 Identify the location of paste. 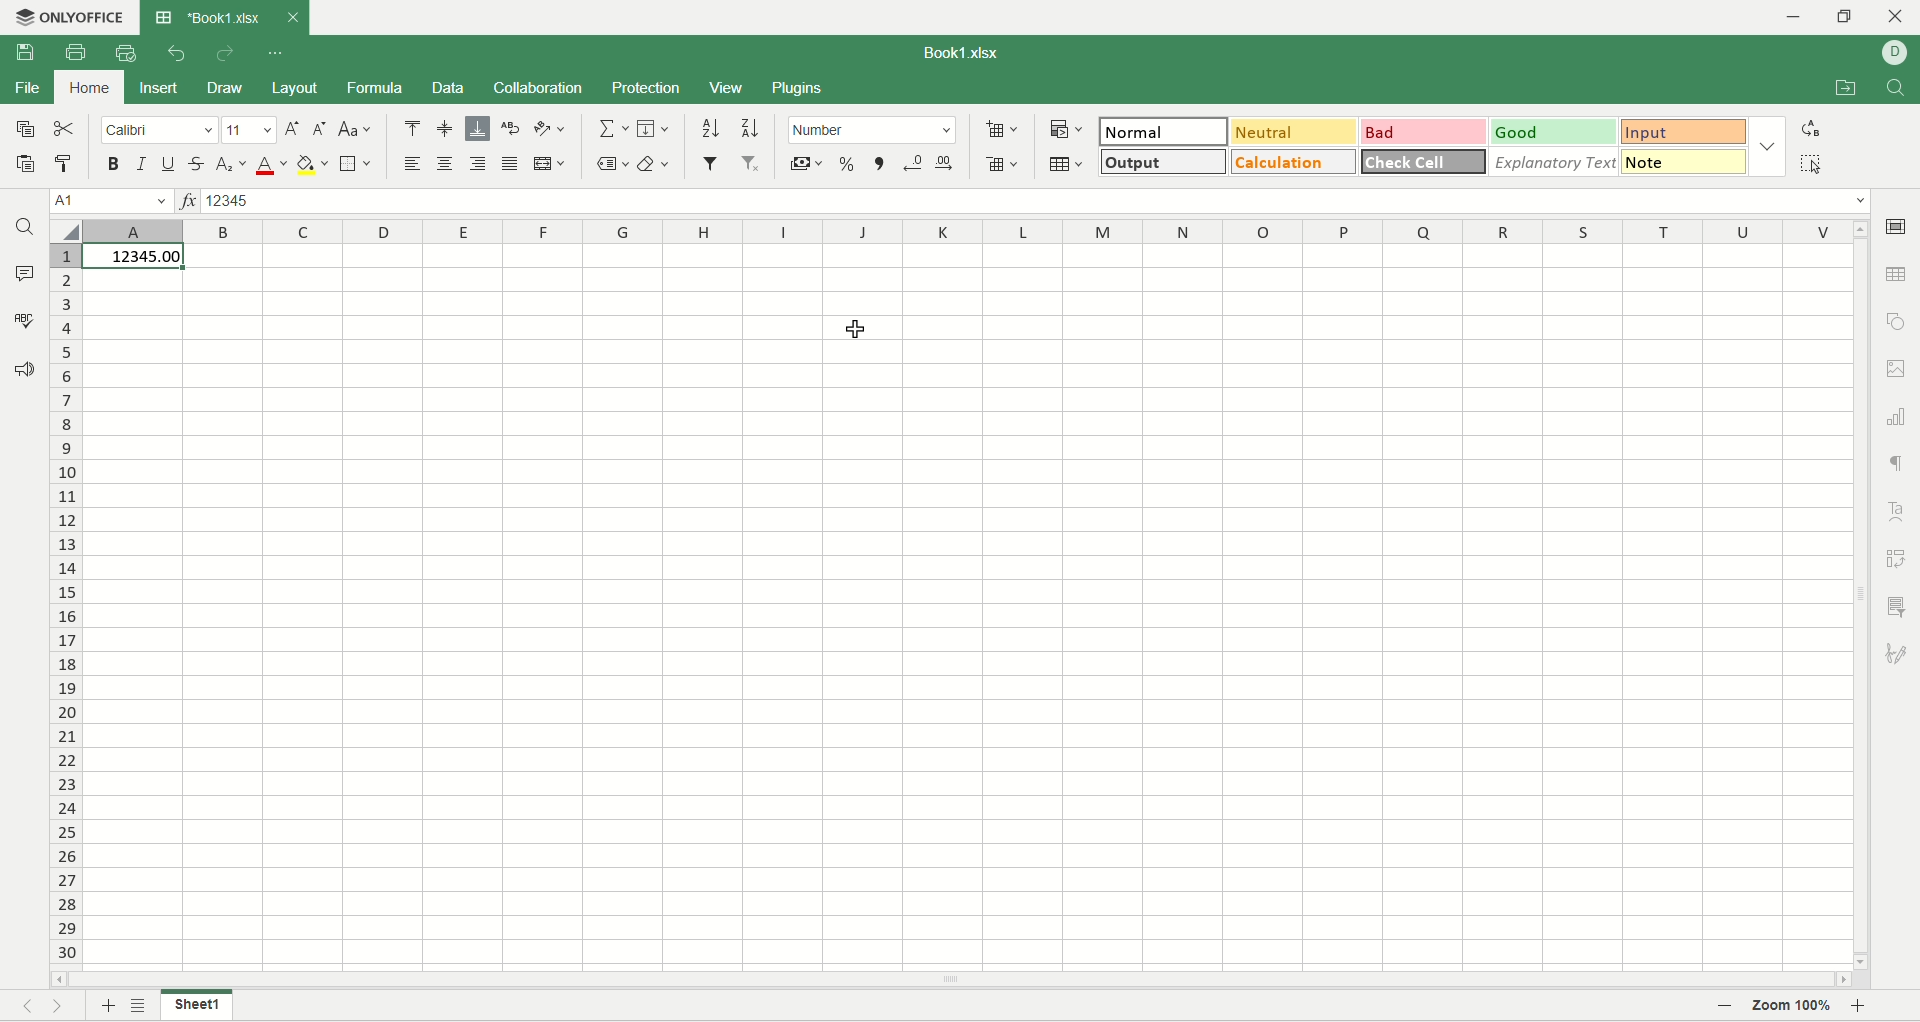
(25, 165).